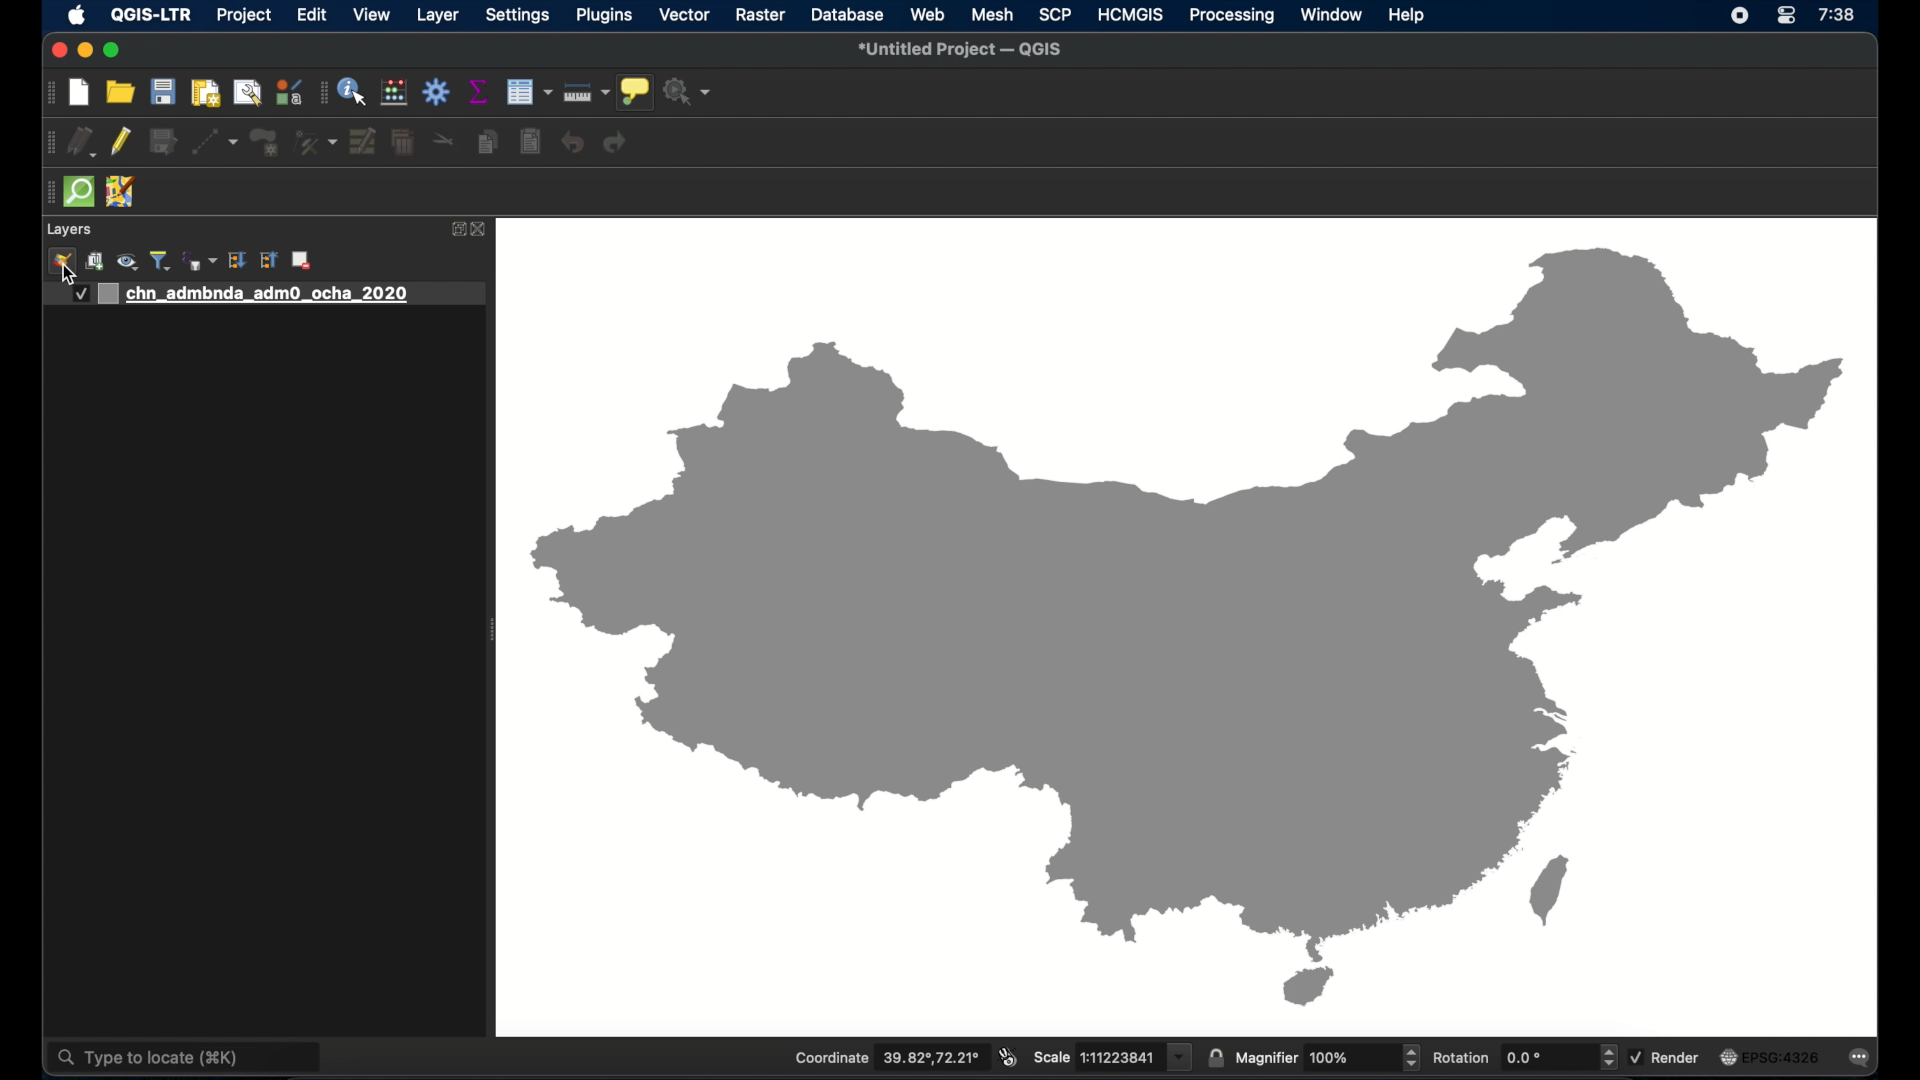  Describe the element at coordinates (394, 93) in the screenshot. I see `style manager` at that location.